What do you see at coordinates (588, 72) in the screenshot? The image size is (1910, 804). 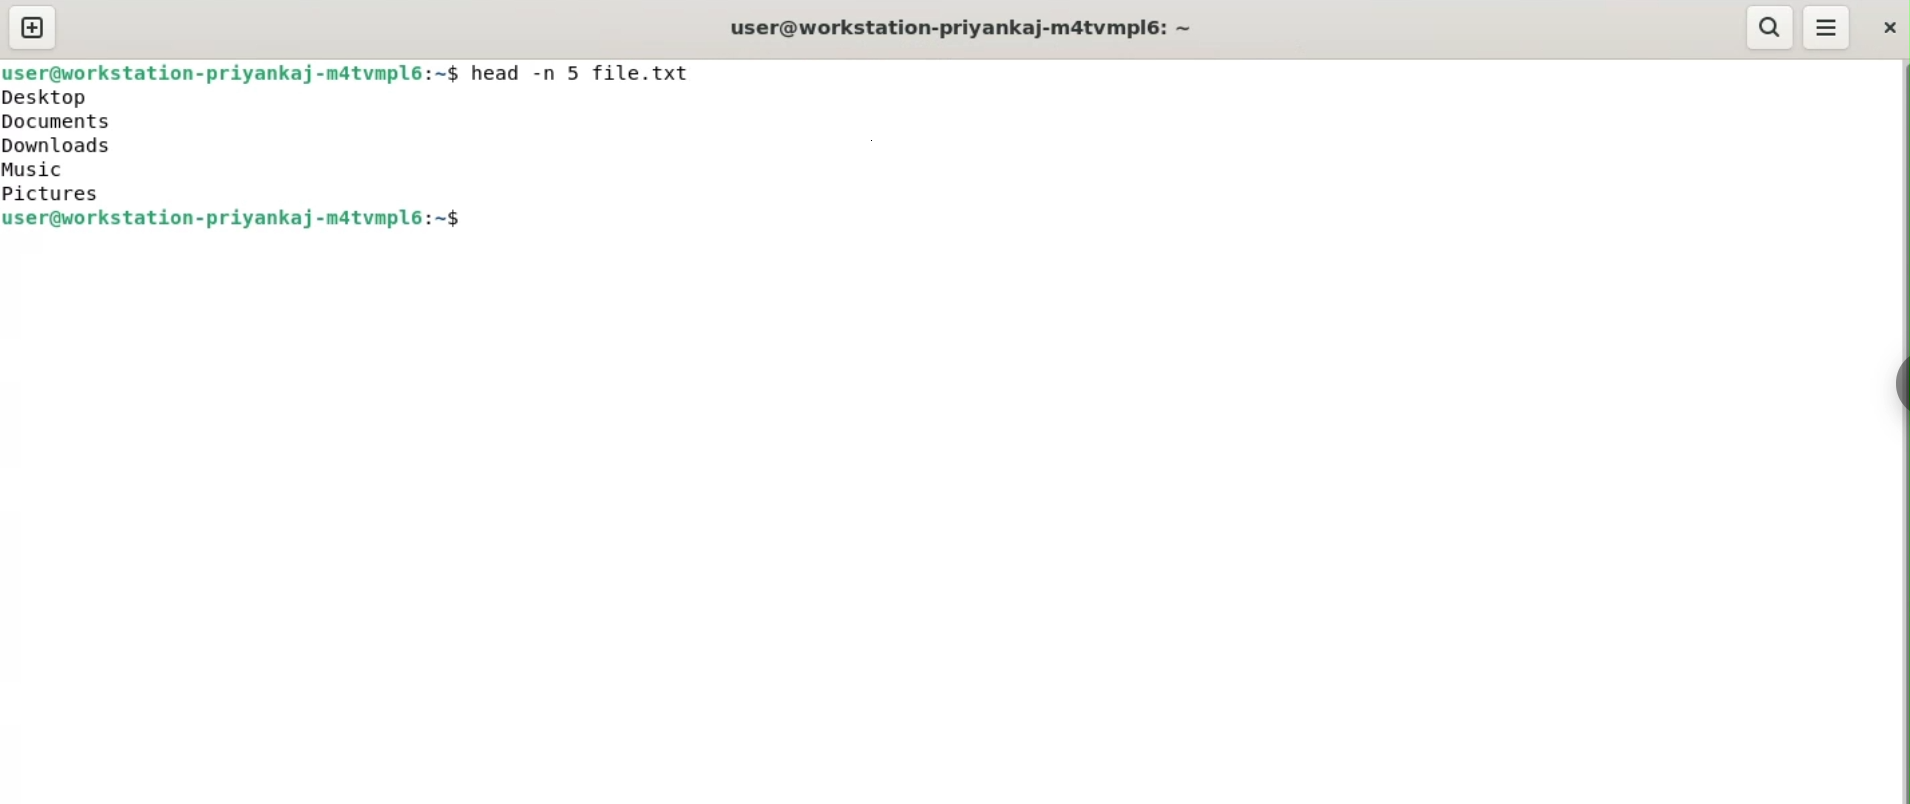 I see `head - 5 file.txt` at bounding box center [588, 72].